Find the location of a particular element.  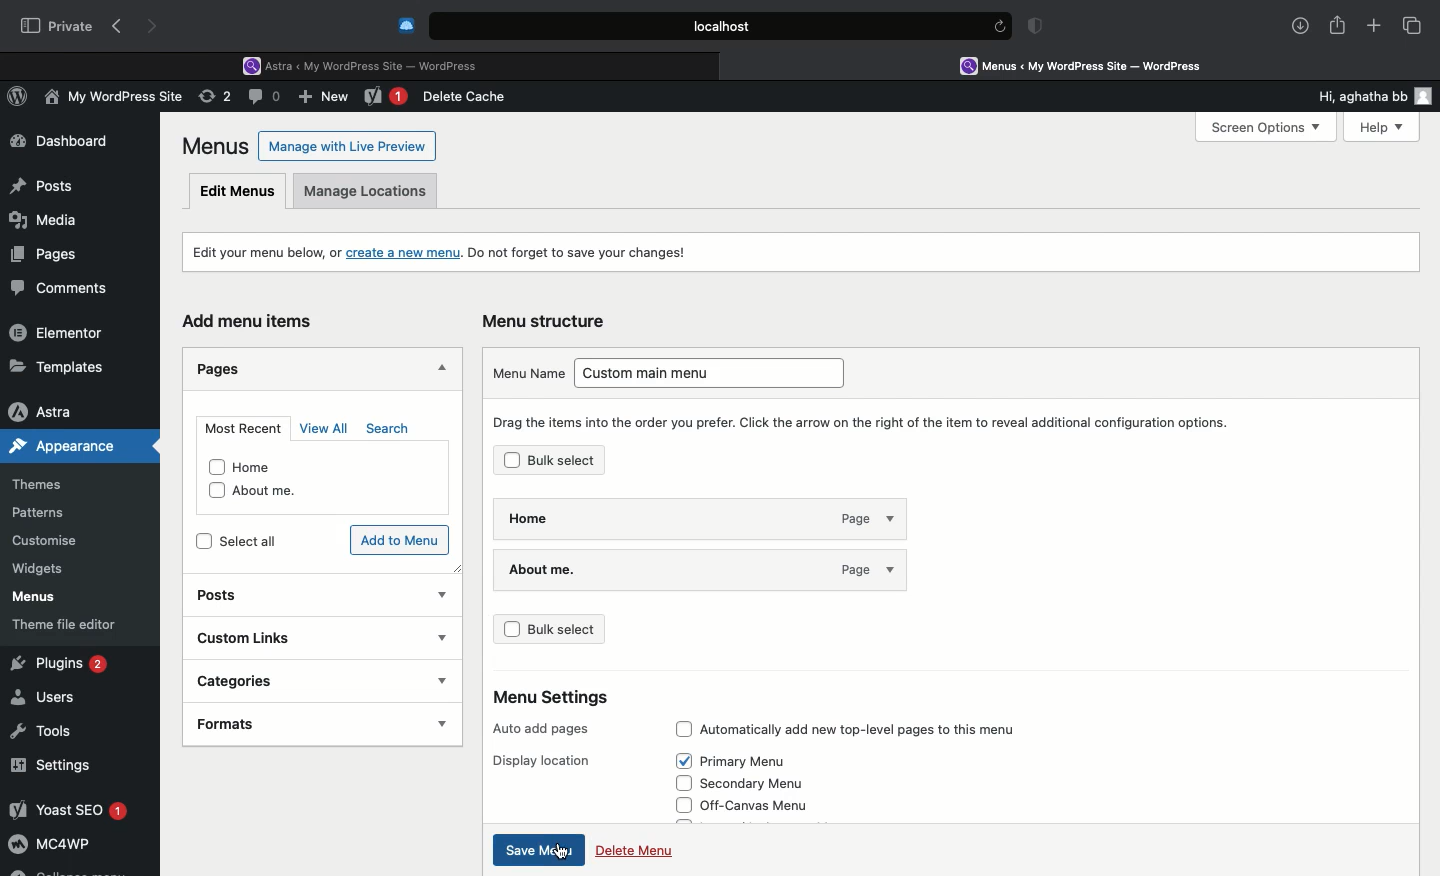

user icon is located at coordinates (1427, 96).